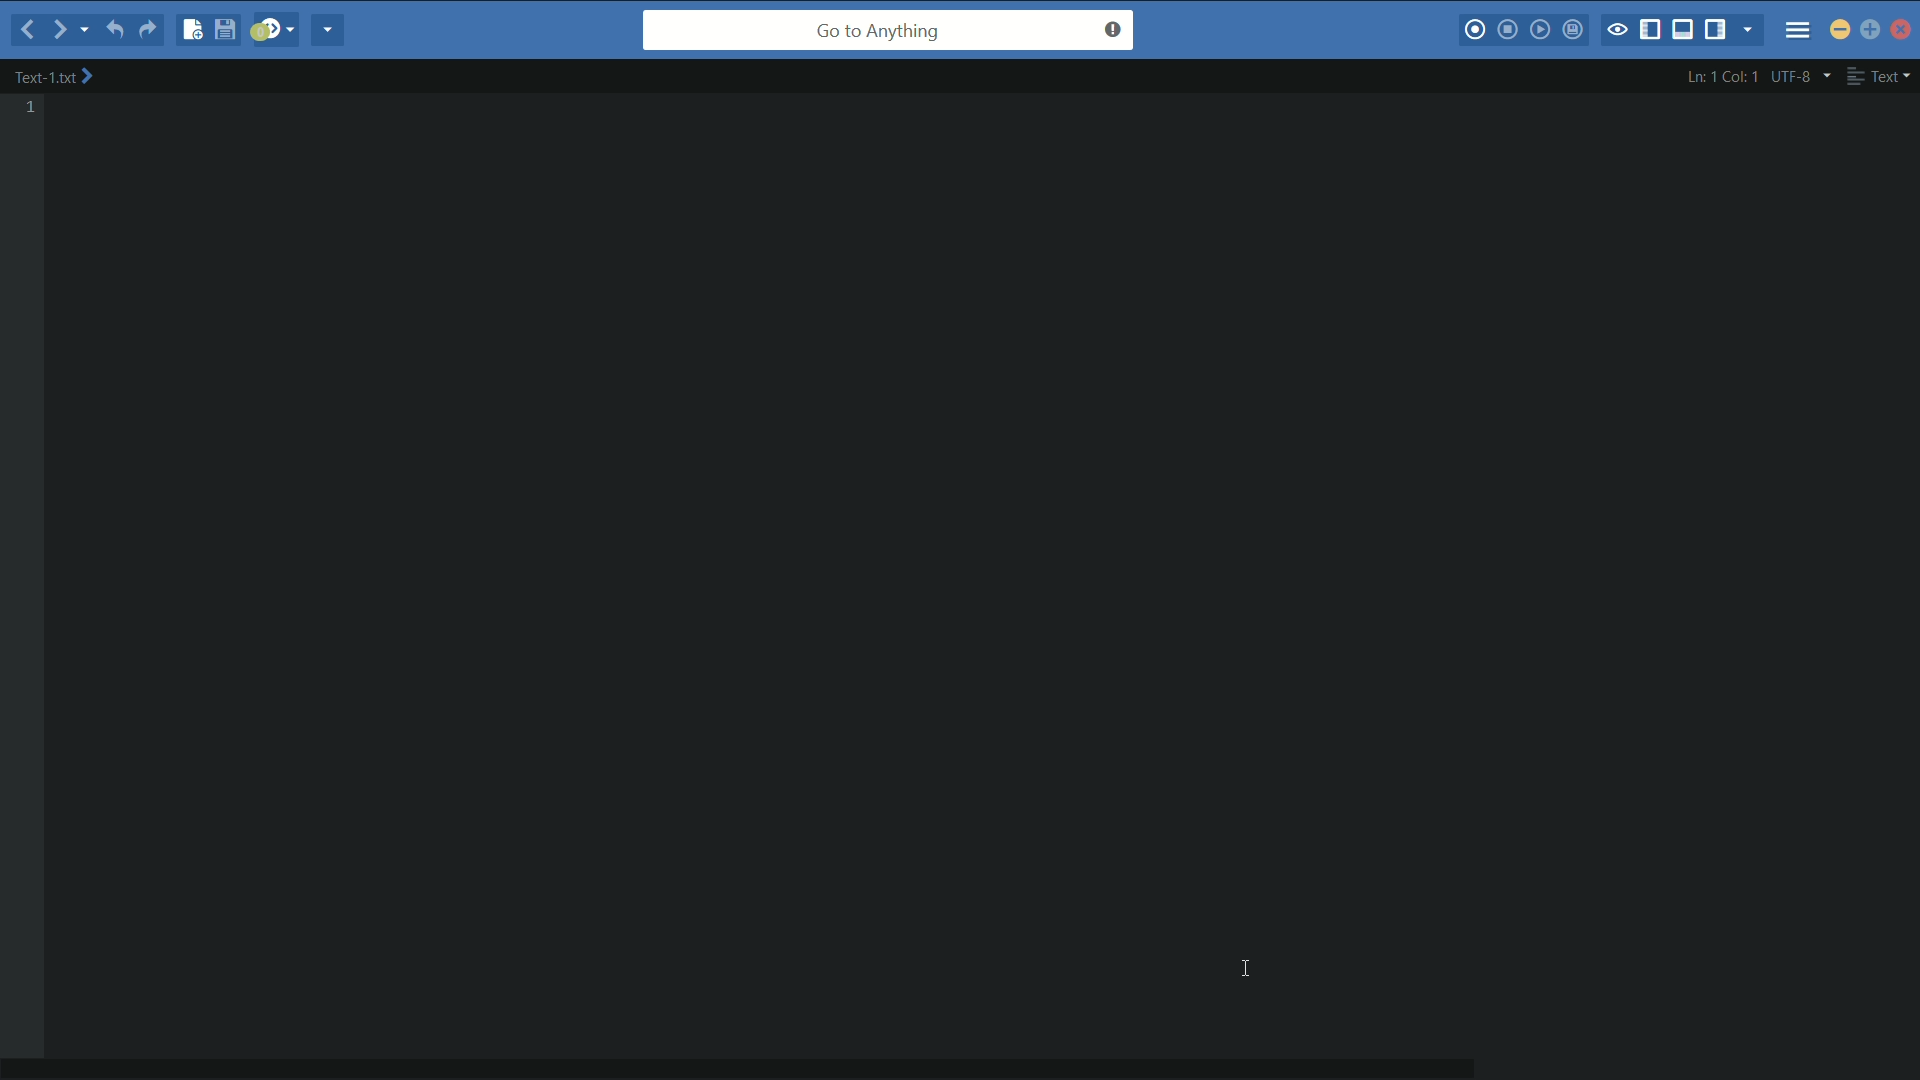  I want to click on file format, so click(1884, 75).